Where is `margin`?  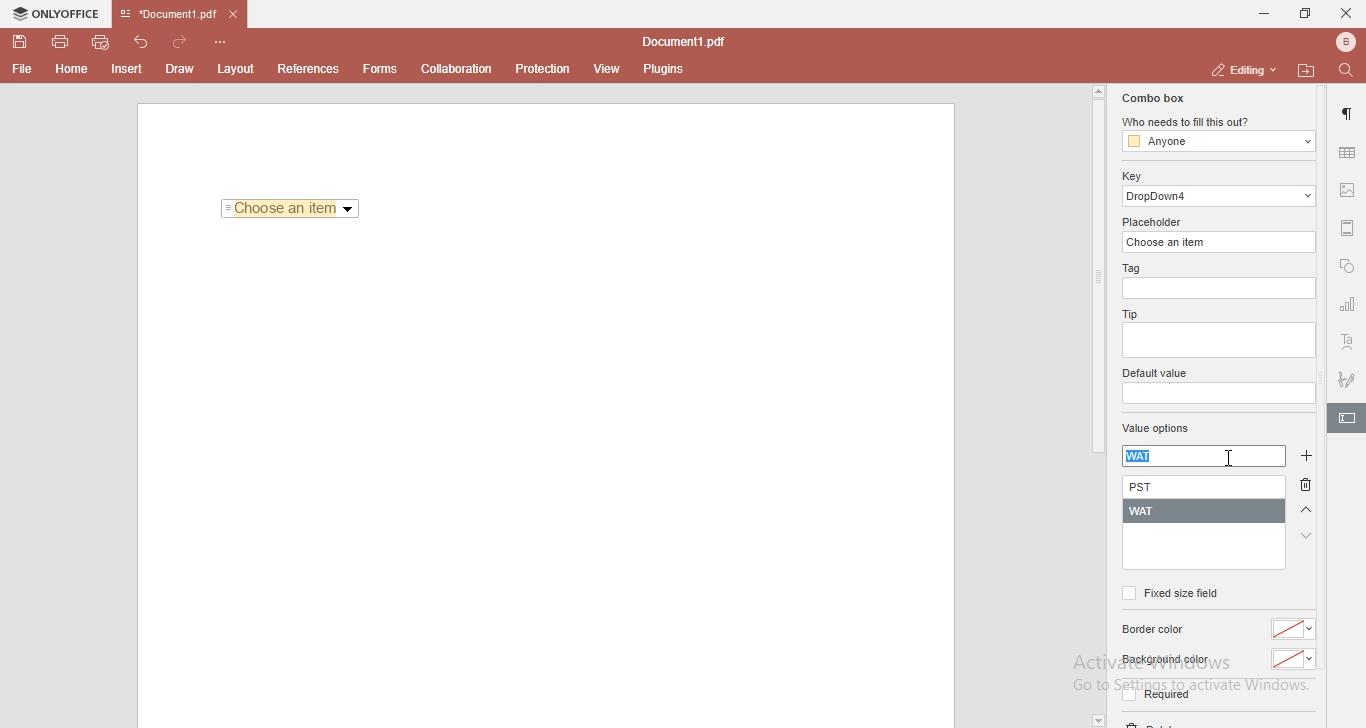 margin is located at coordinates (1348, 226).